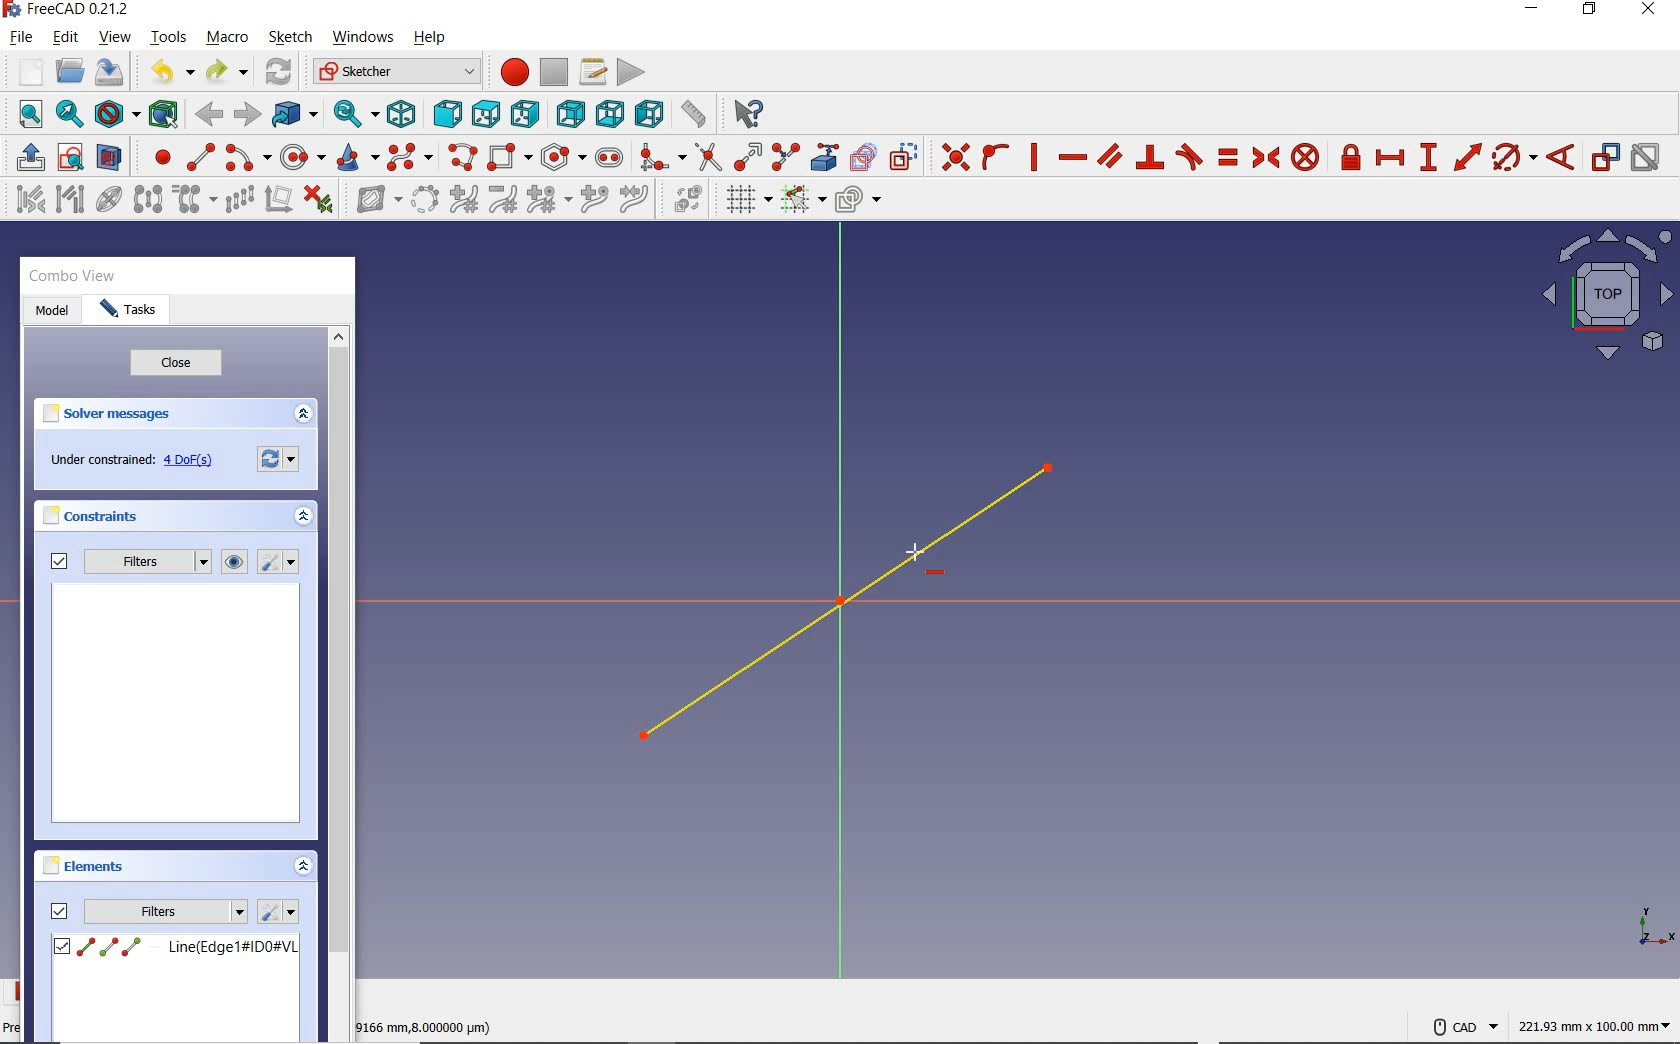 The height and width of the screenshot is (1044, 1680). Describe the element at coordinates (191, 200) in the screenshot. I see `CLONE` at that location.